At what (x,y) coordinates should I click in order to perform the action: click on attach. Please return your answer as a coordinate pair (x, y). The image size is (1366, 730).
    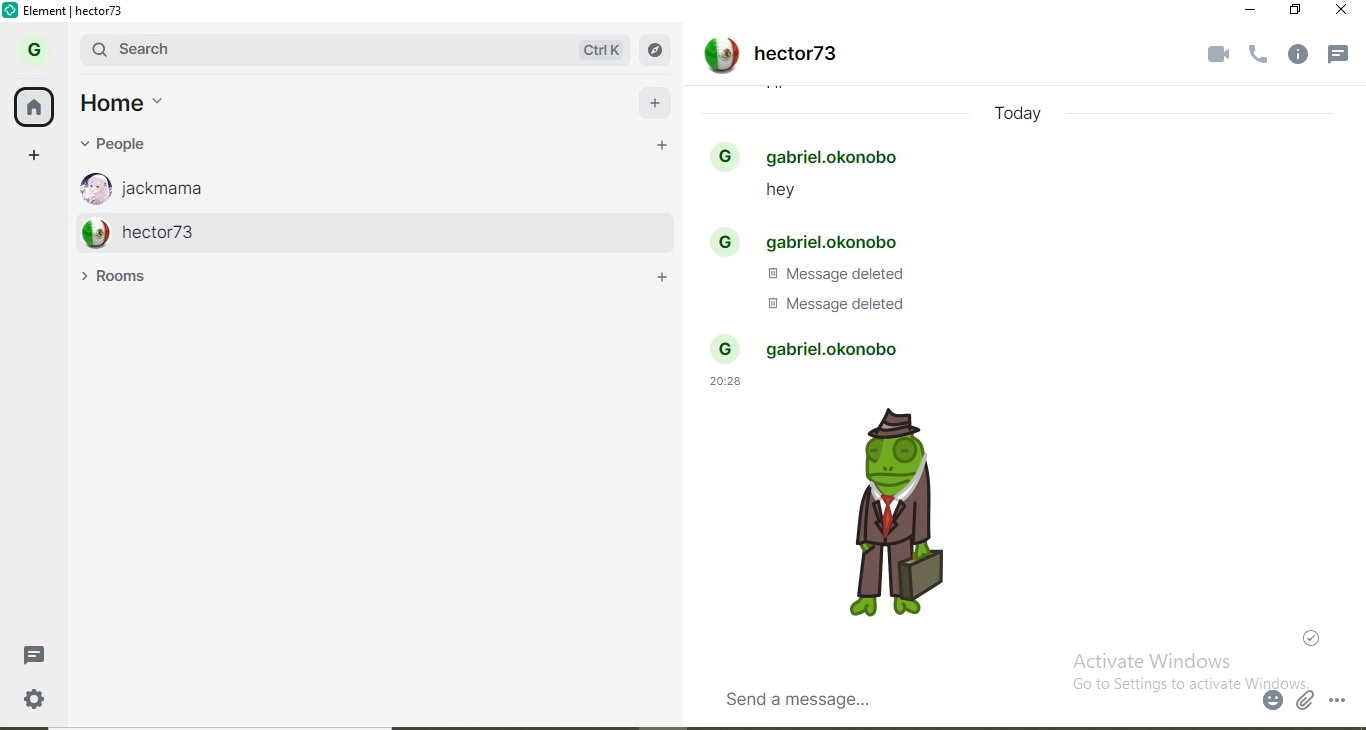
    Looking at the image, I should click on (1304, 701).